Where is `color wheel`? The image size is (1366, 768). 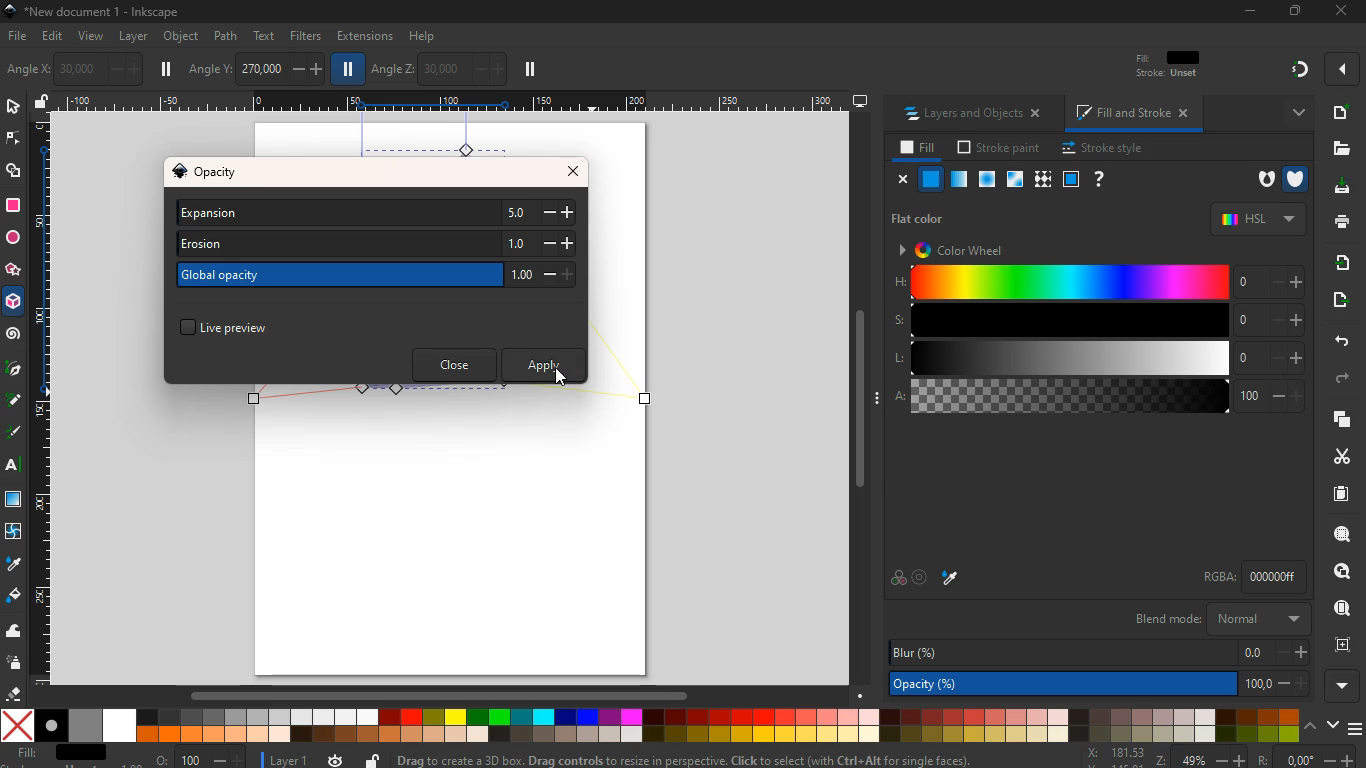 color wheel is located at coordinates (960, 249).